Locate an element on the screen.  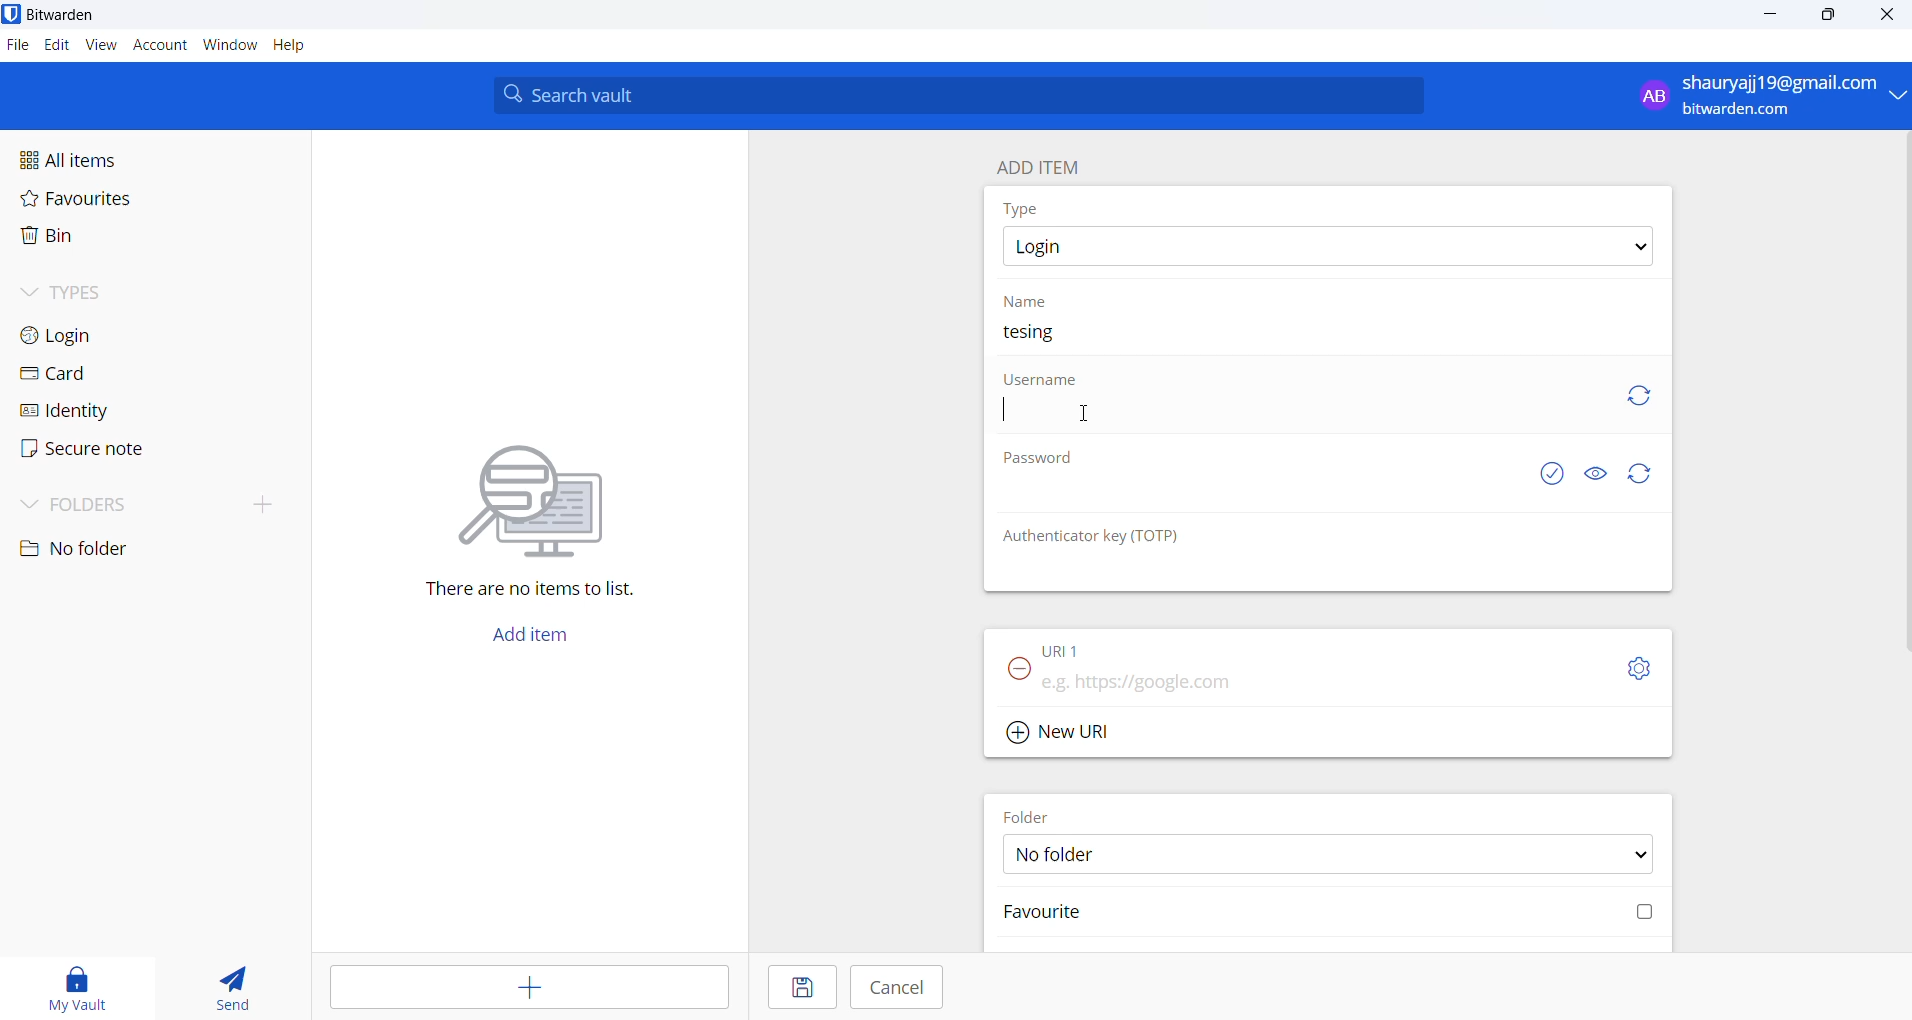
show and hide is located at coordinates (1596, 473).